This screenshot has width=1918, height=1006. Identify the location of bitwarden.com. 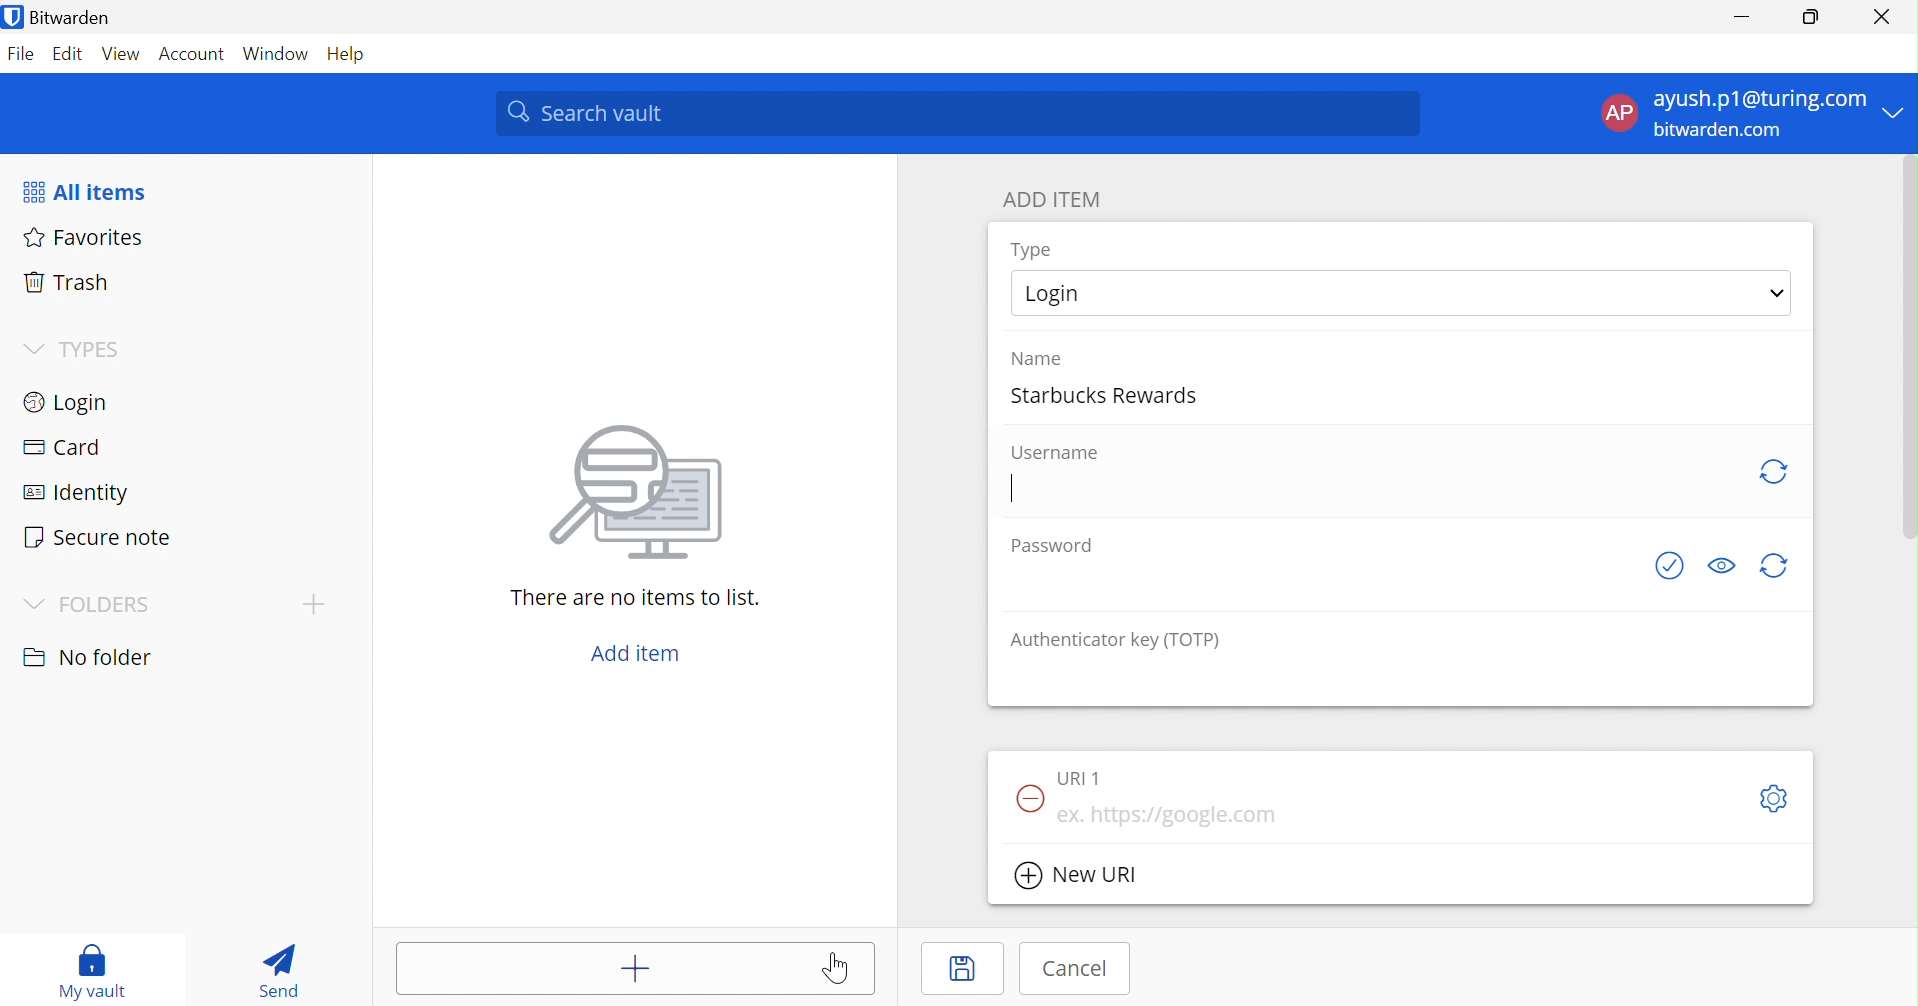
(1720, 131).